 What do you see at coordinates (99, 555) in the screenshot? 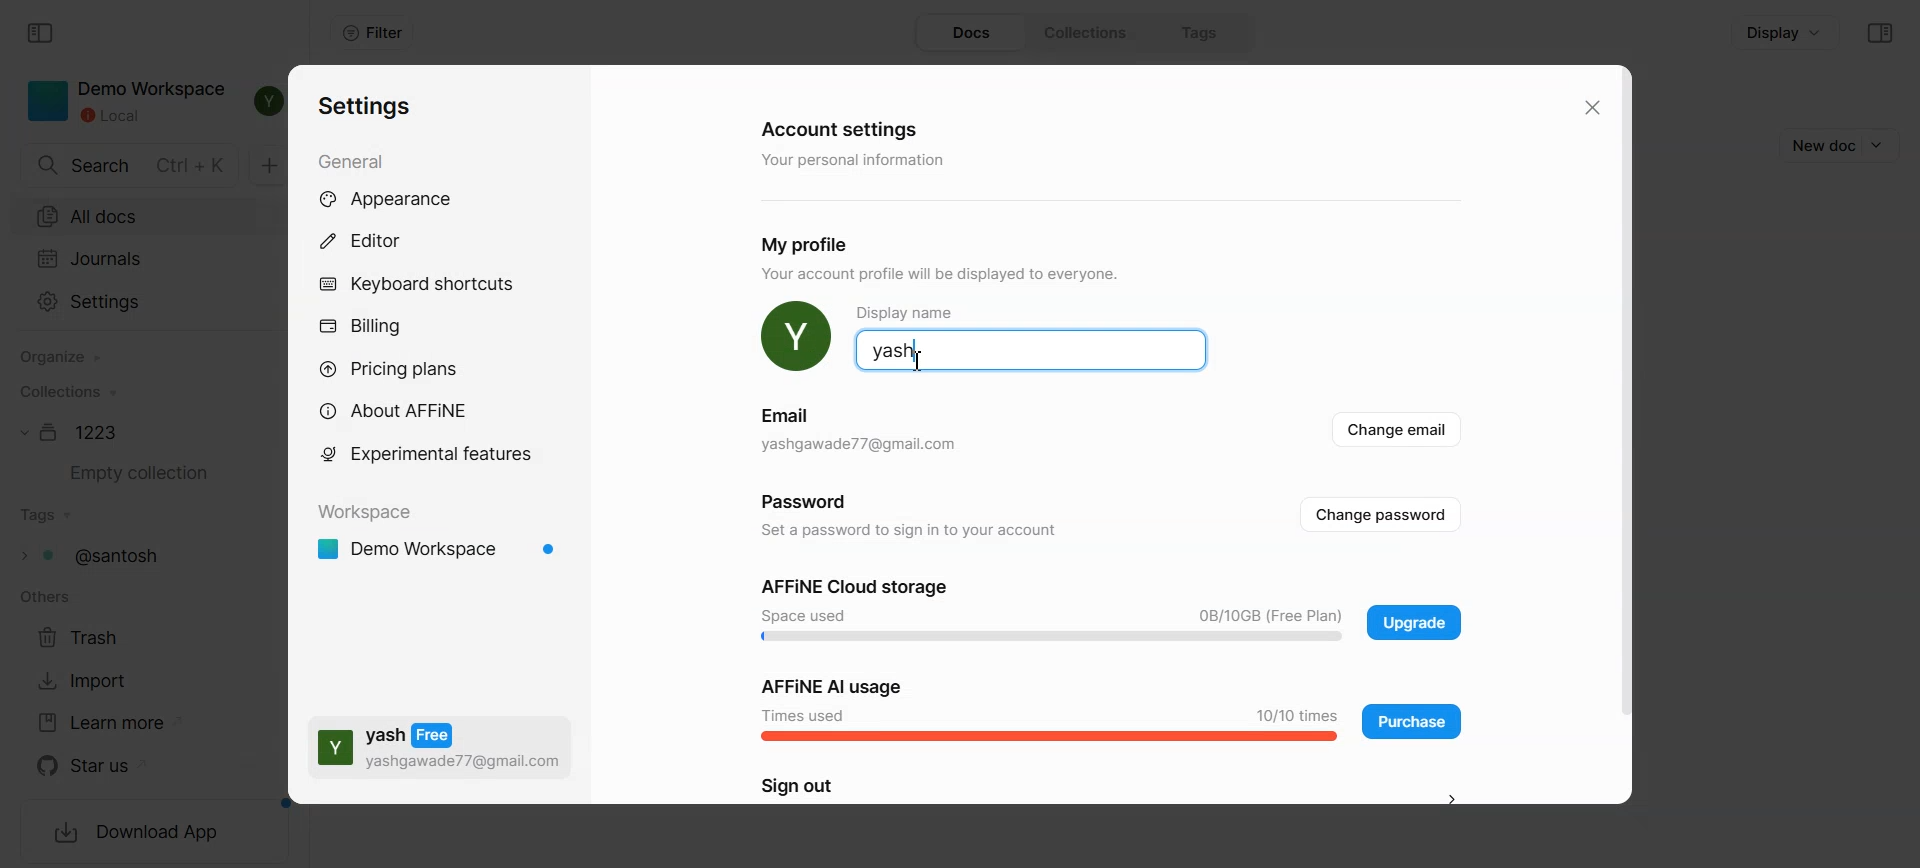
I see `Tags` at bounding box center [99, 555].